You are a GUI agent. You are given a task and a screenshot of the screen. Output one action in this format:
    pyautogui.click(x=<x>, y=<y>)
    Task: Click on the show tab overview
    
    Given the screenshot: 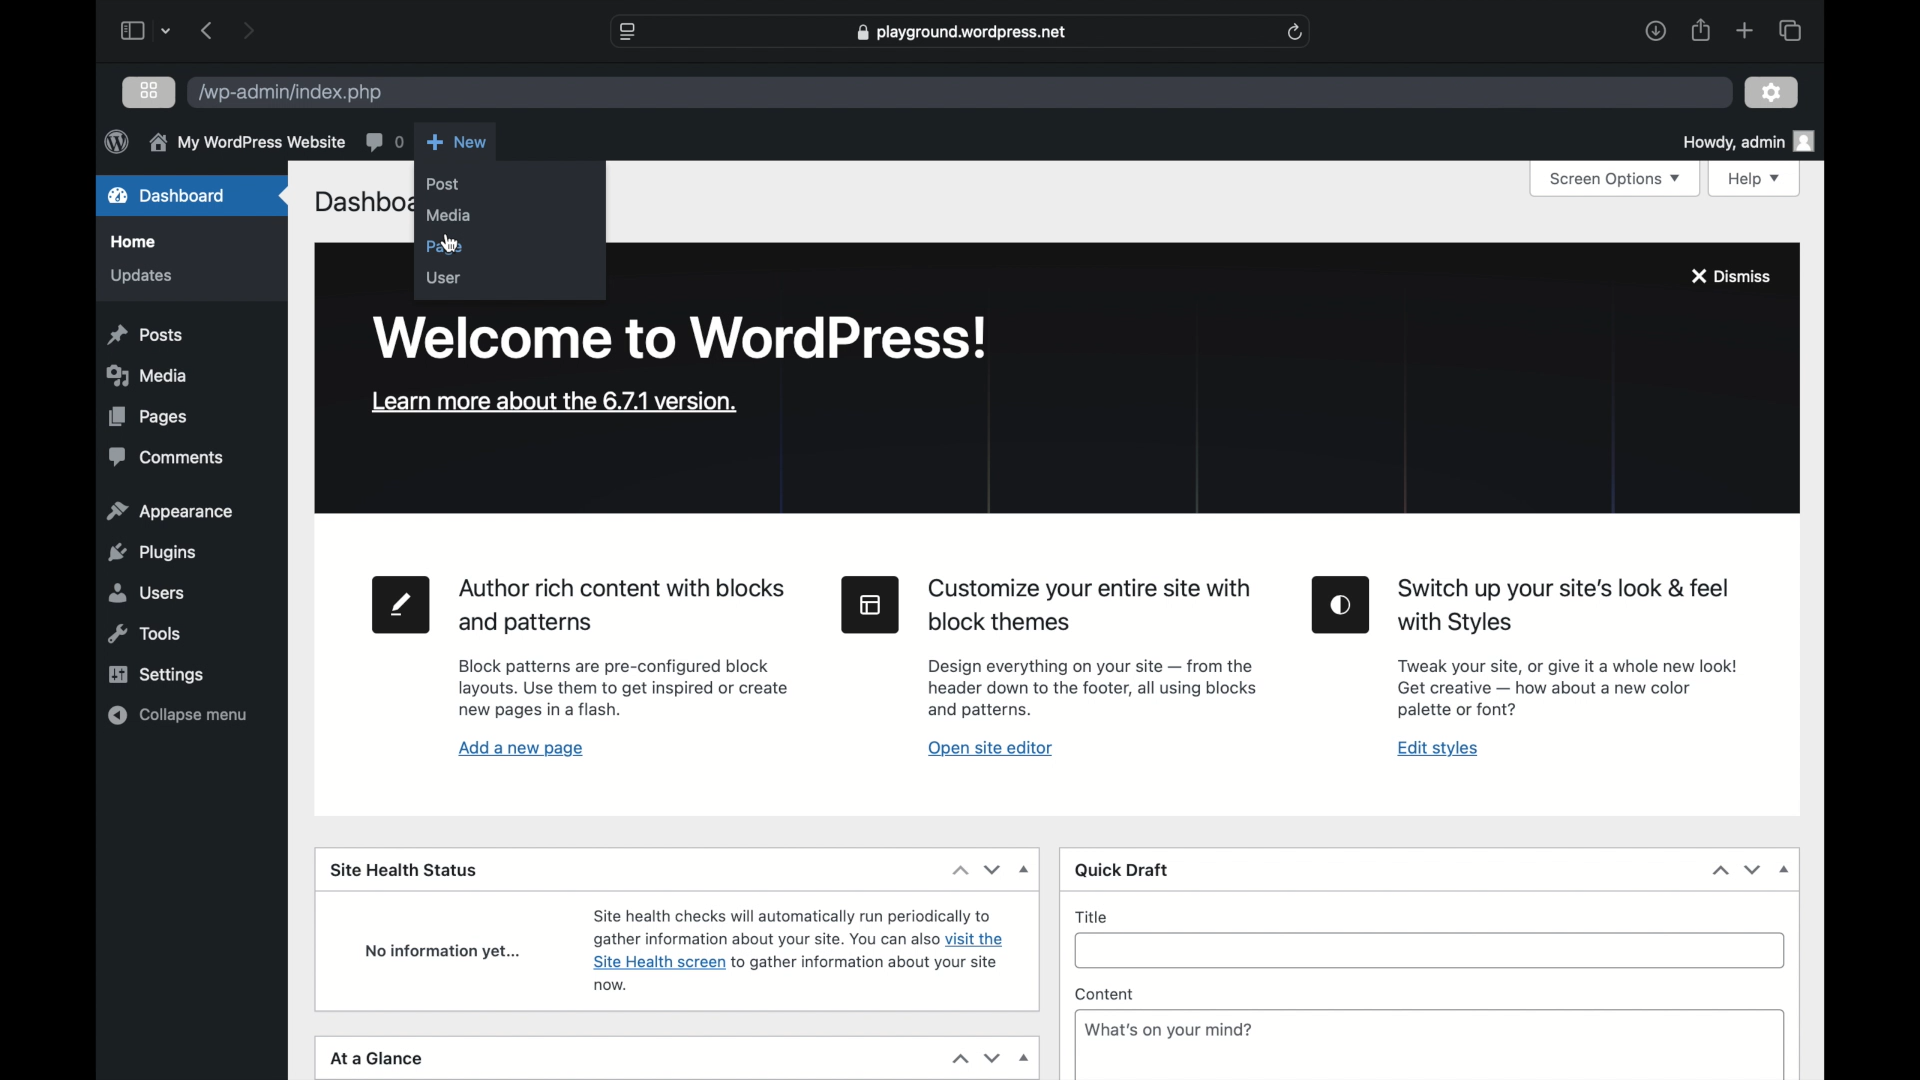 What is the action you would take?
    pyautogui.click(x=1790, y=29)
    